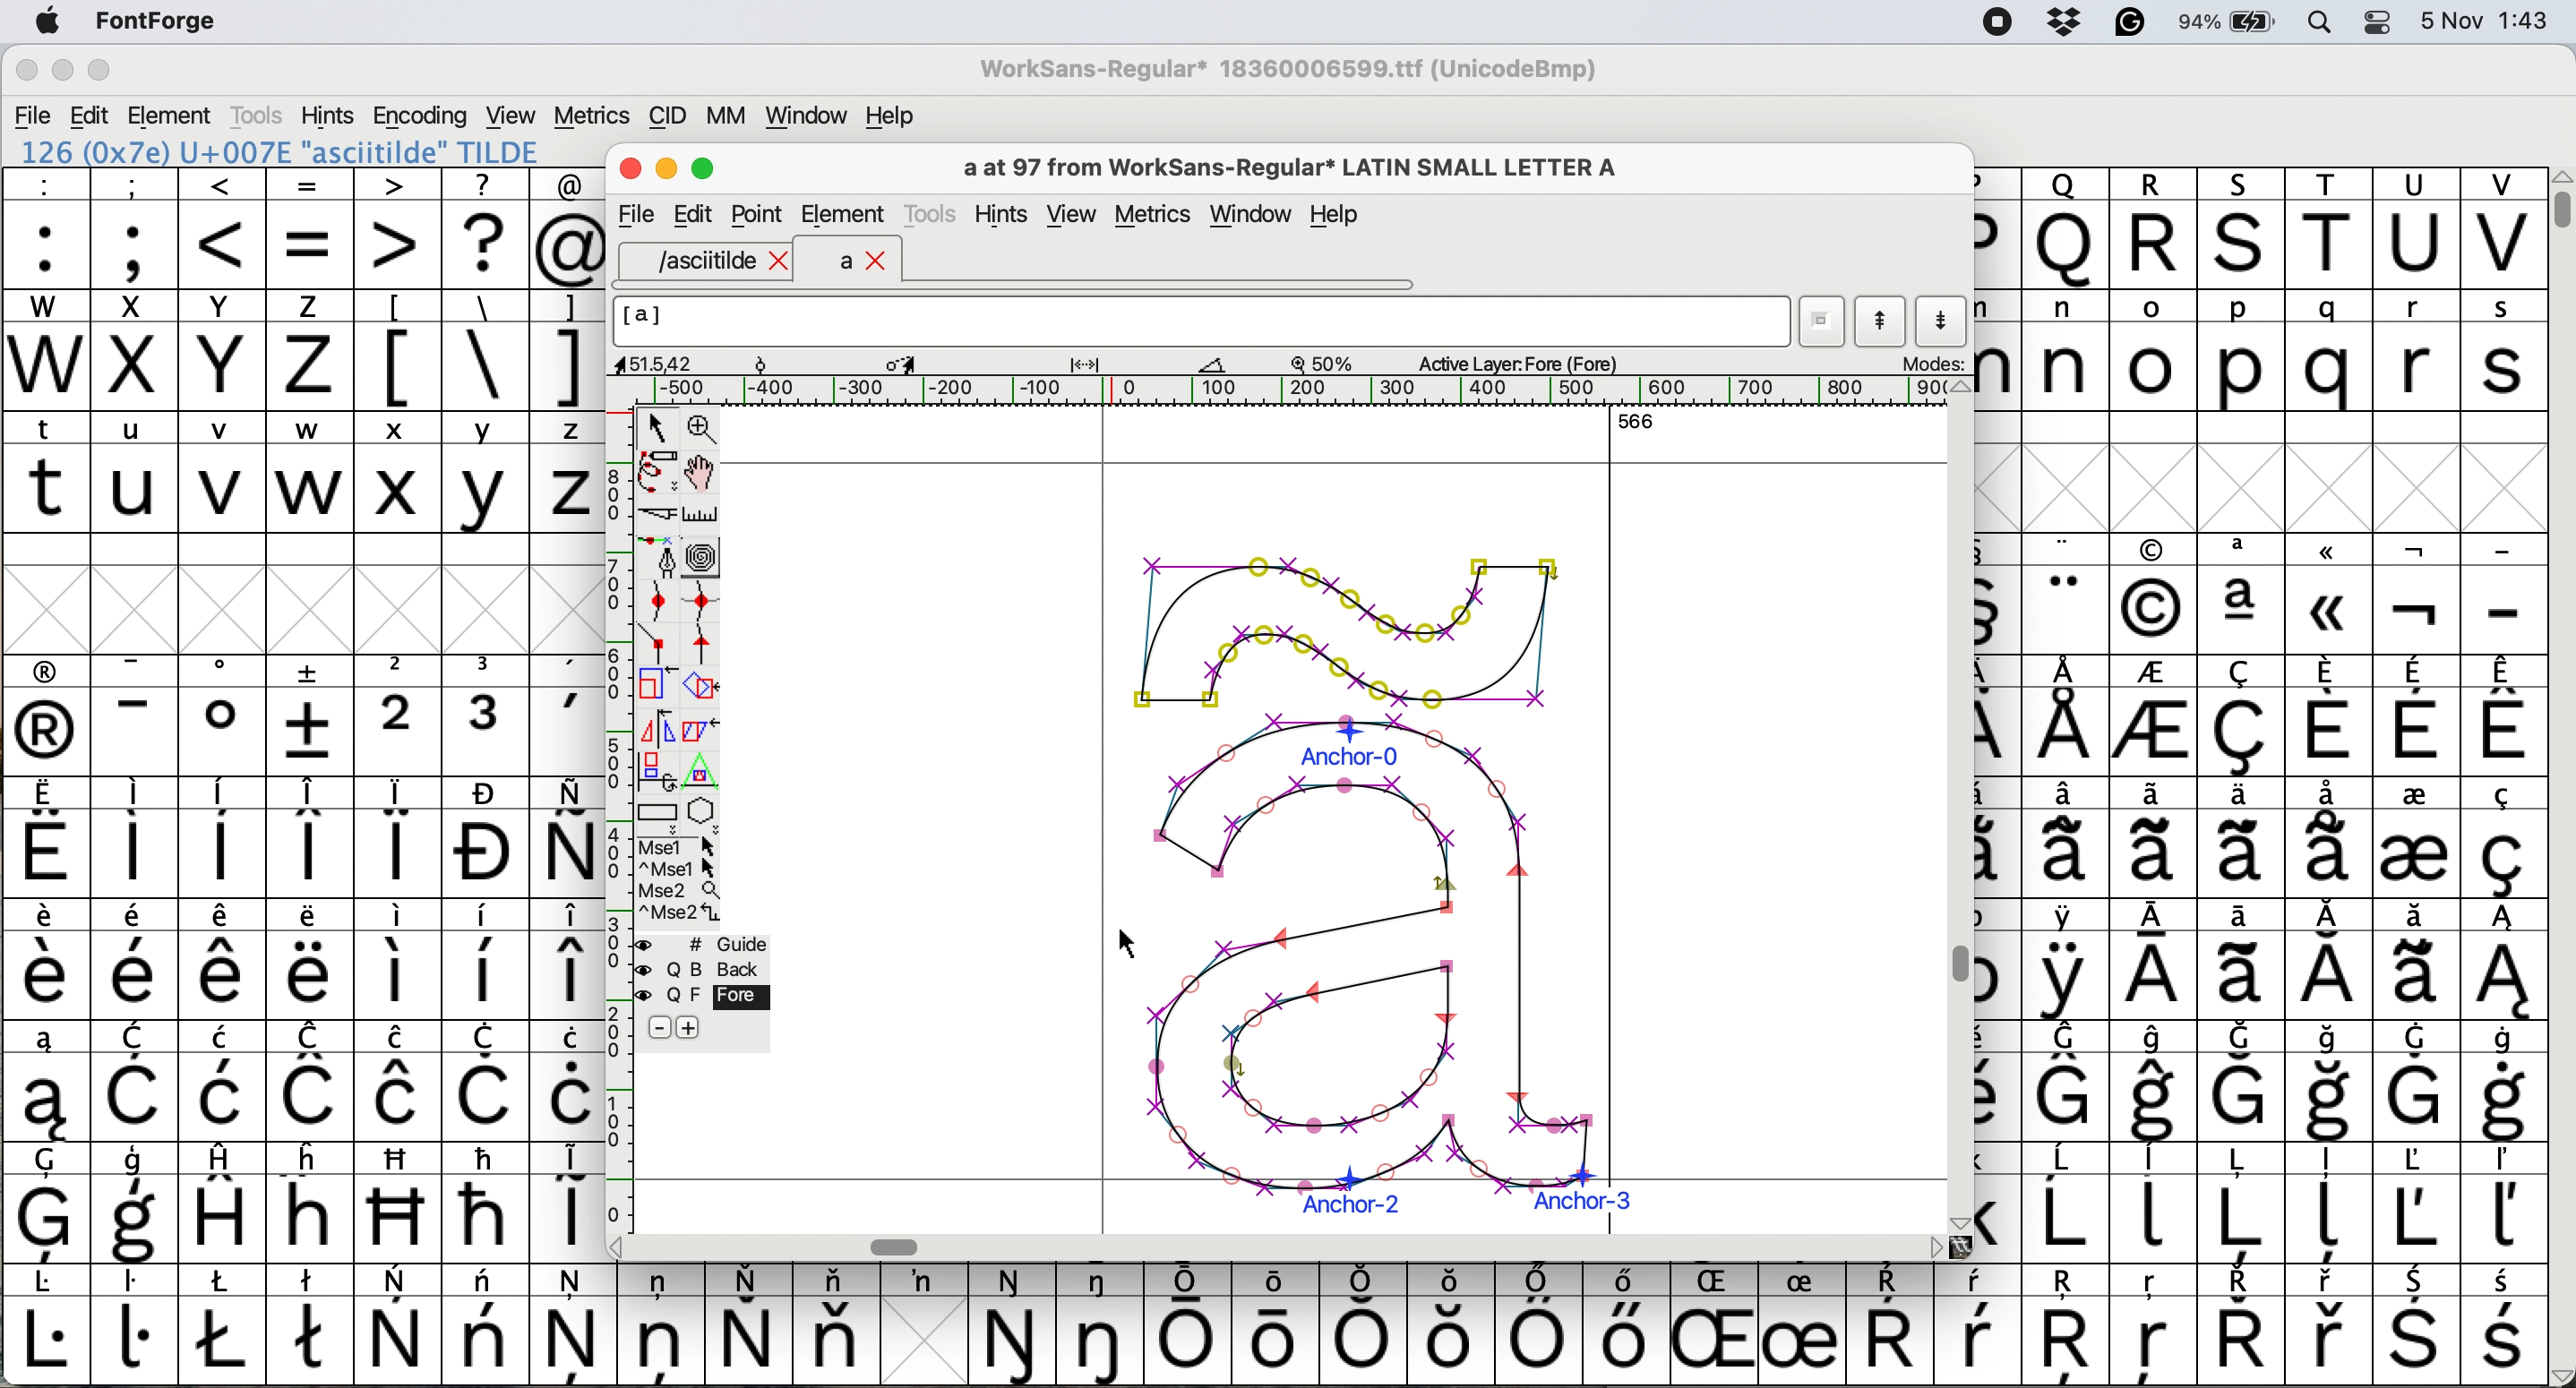 Image resolution: width=2576 pixels, height=1388 pixels. What do you see at coordinates (2501, 838) in the screenshot?
I see `symbol` at bounding box center [2501, 838].